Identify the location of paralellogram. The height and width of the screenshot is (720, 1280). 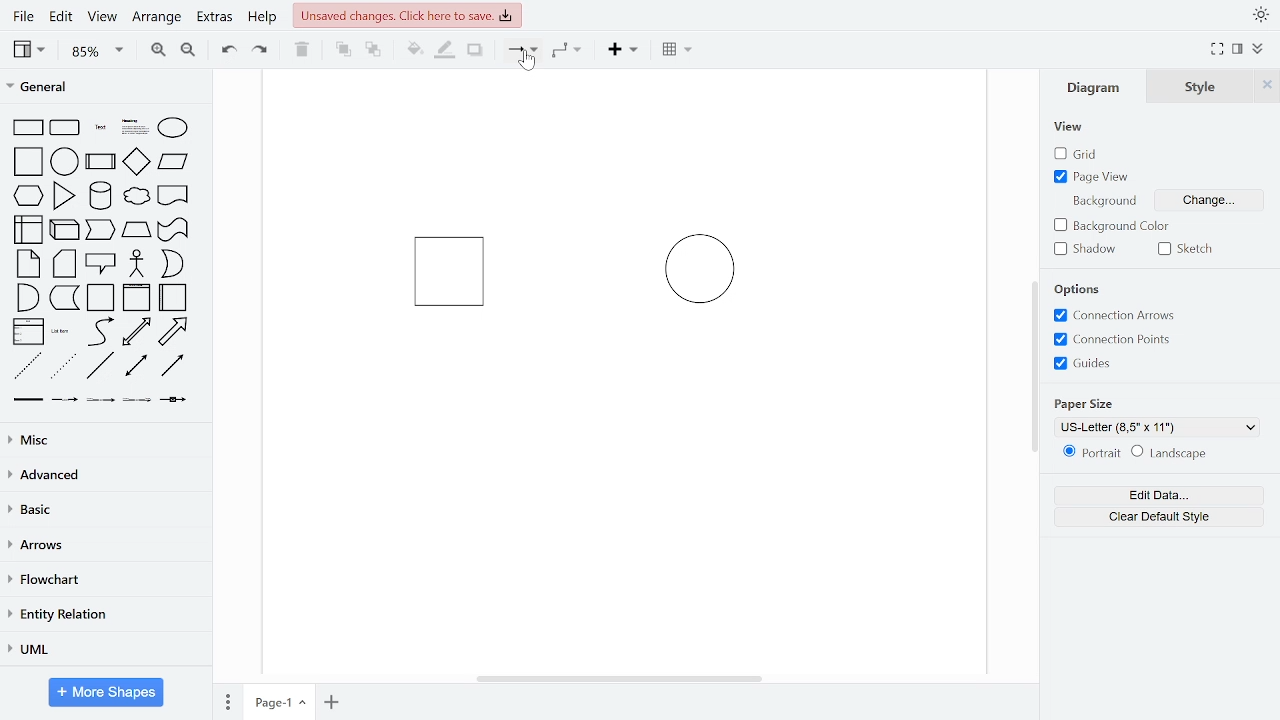
(173, 161).